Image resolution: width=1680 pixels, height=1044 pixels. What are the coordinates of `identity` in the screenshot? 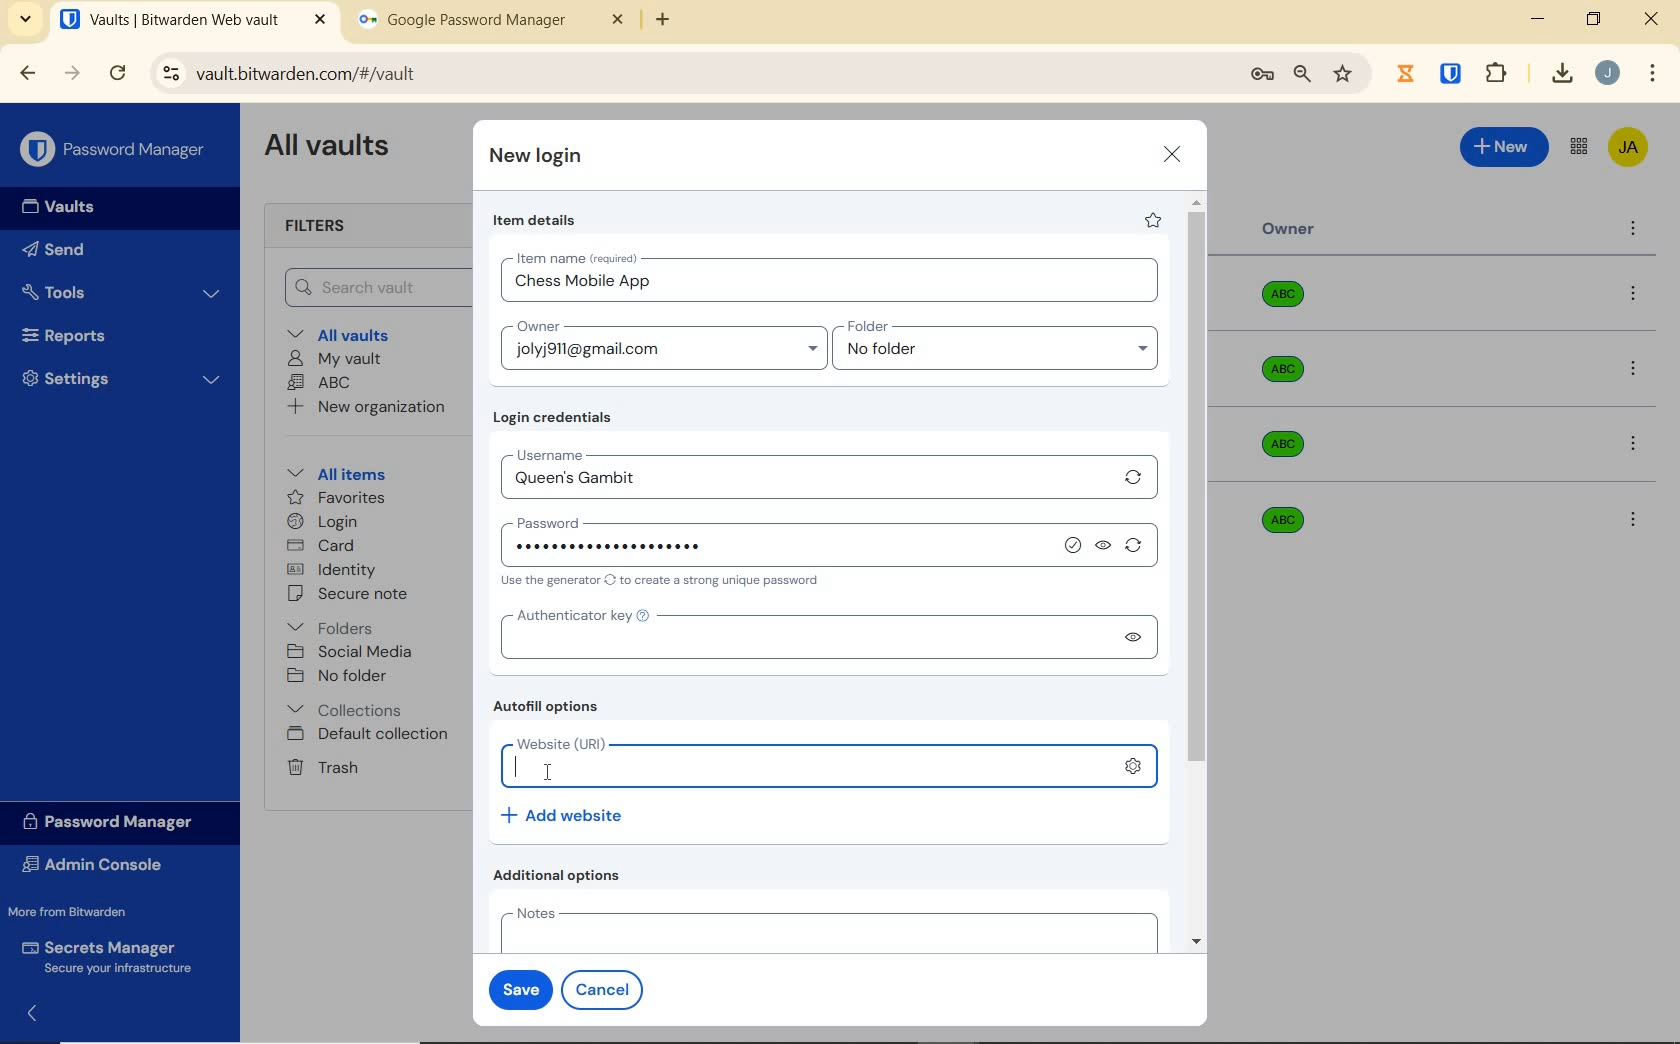 It's located at (332, 570).